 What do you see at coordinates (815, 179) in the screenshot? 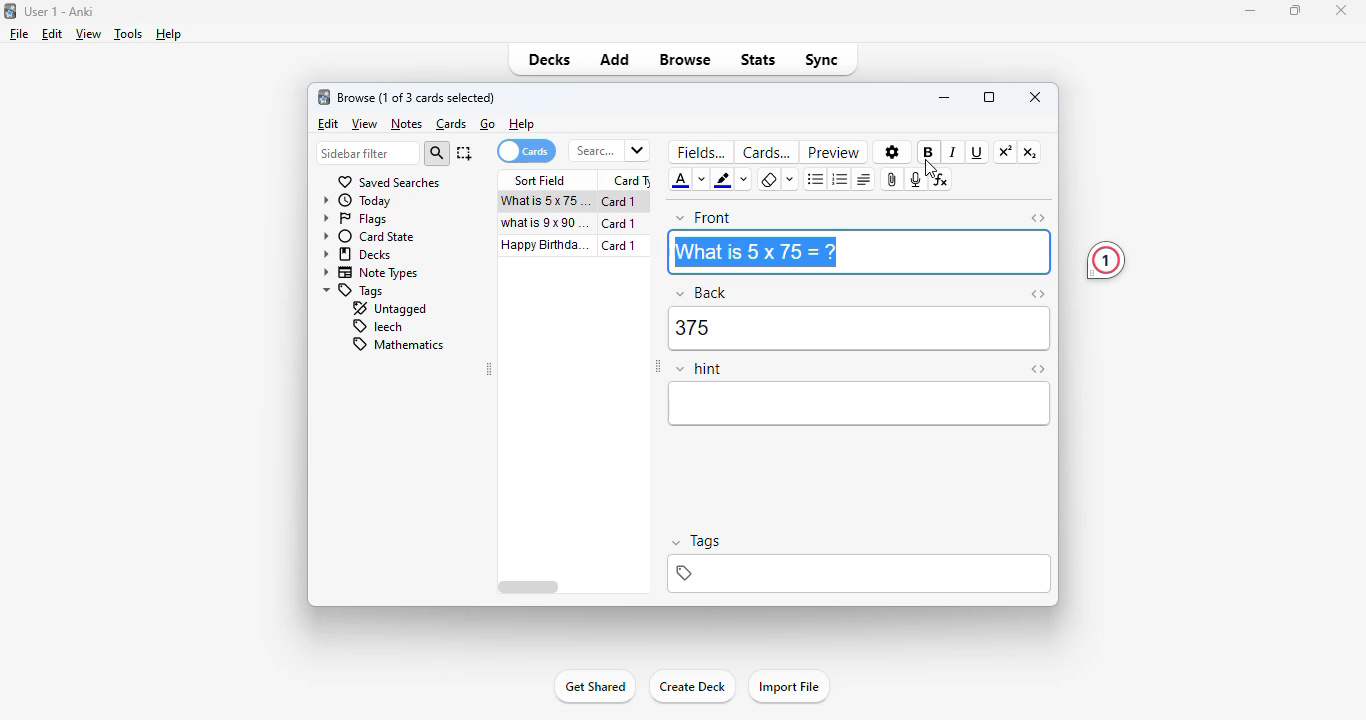
I see `unordered list` at bounding box center [815, 179].